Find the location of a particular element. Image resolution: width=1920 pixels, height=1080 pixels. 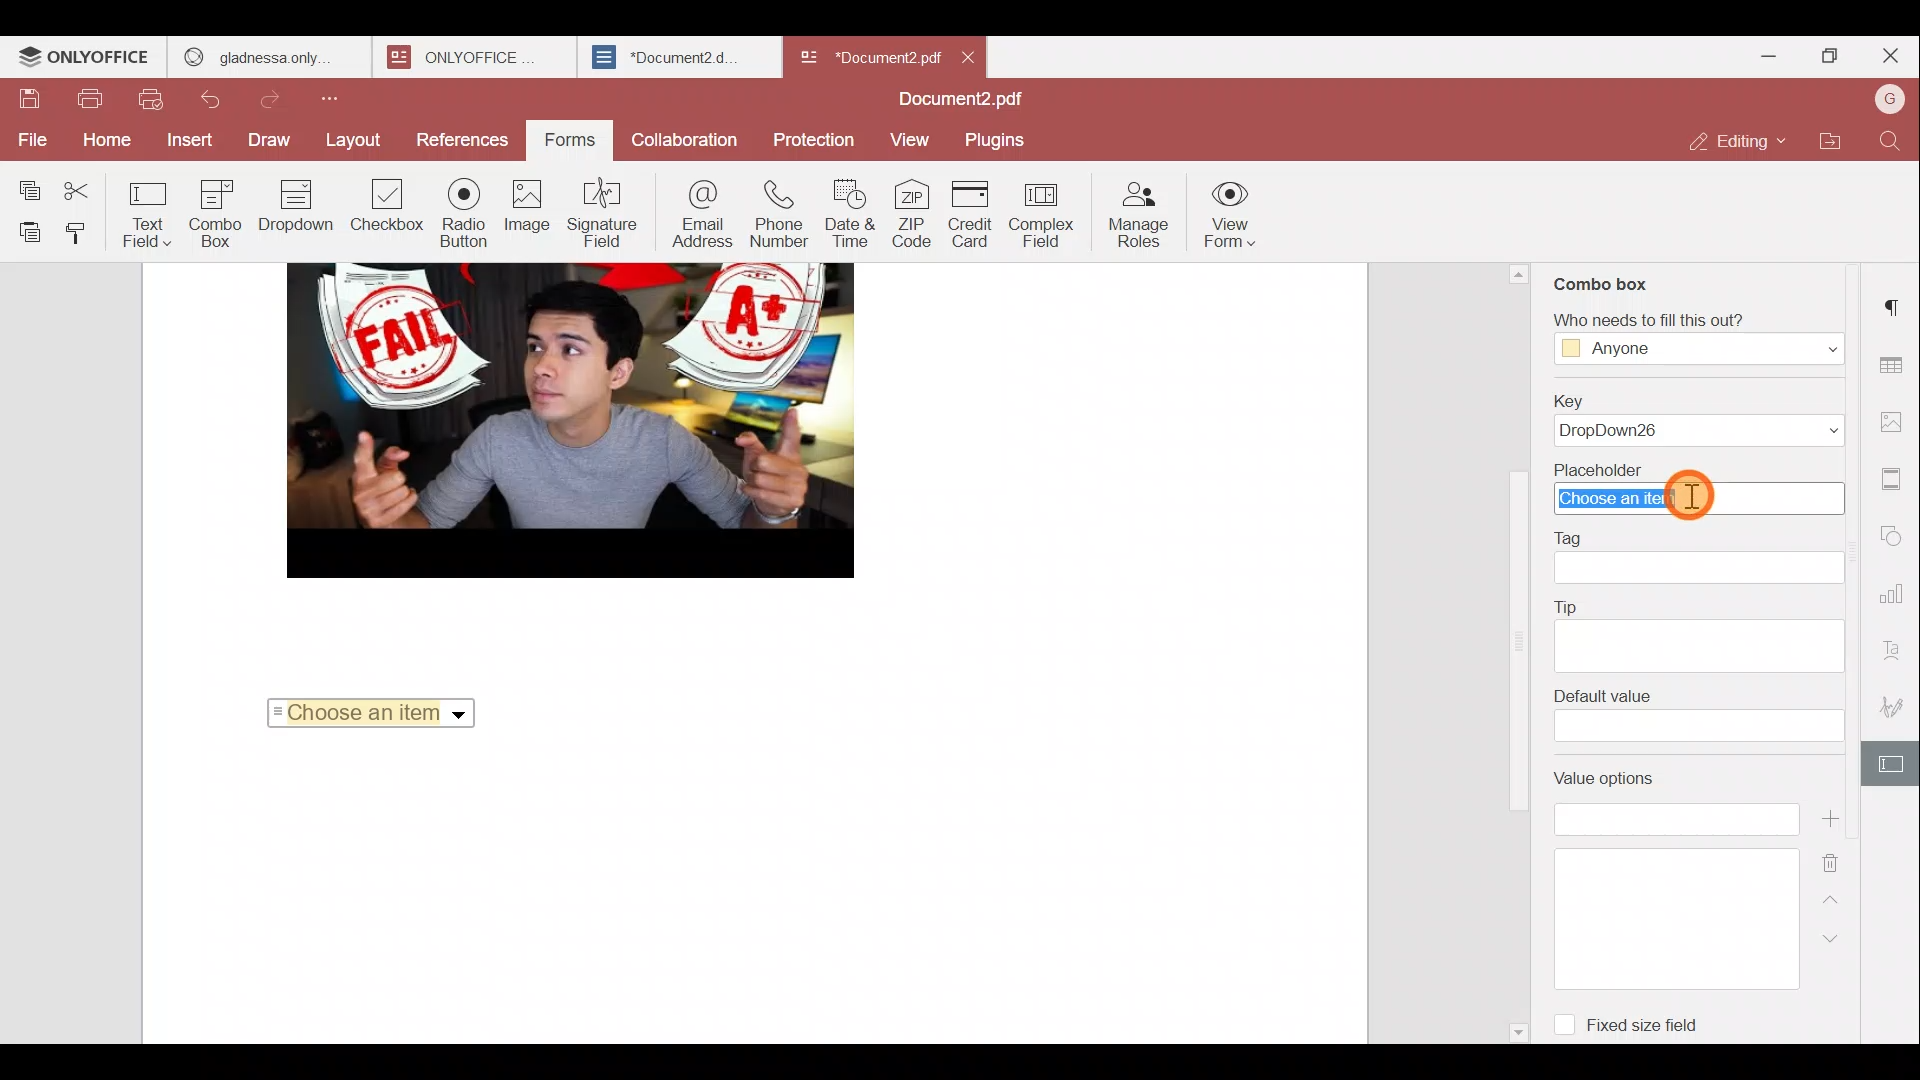

Paste is located at coordinates (26, 232).